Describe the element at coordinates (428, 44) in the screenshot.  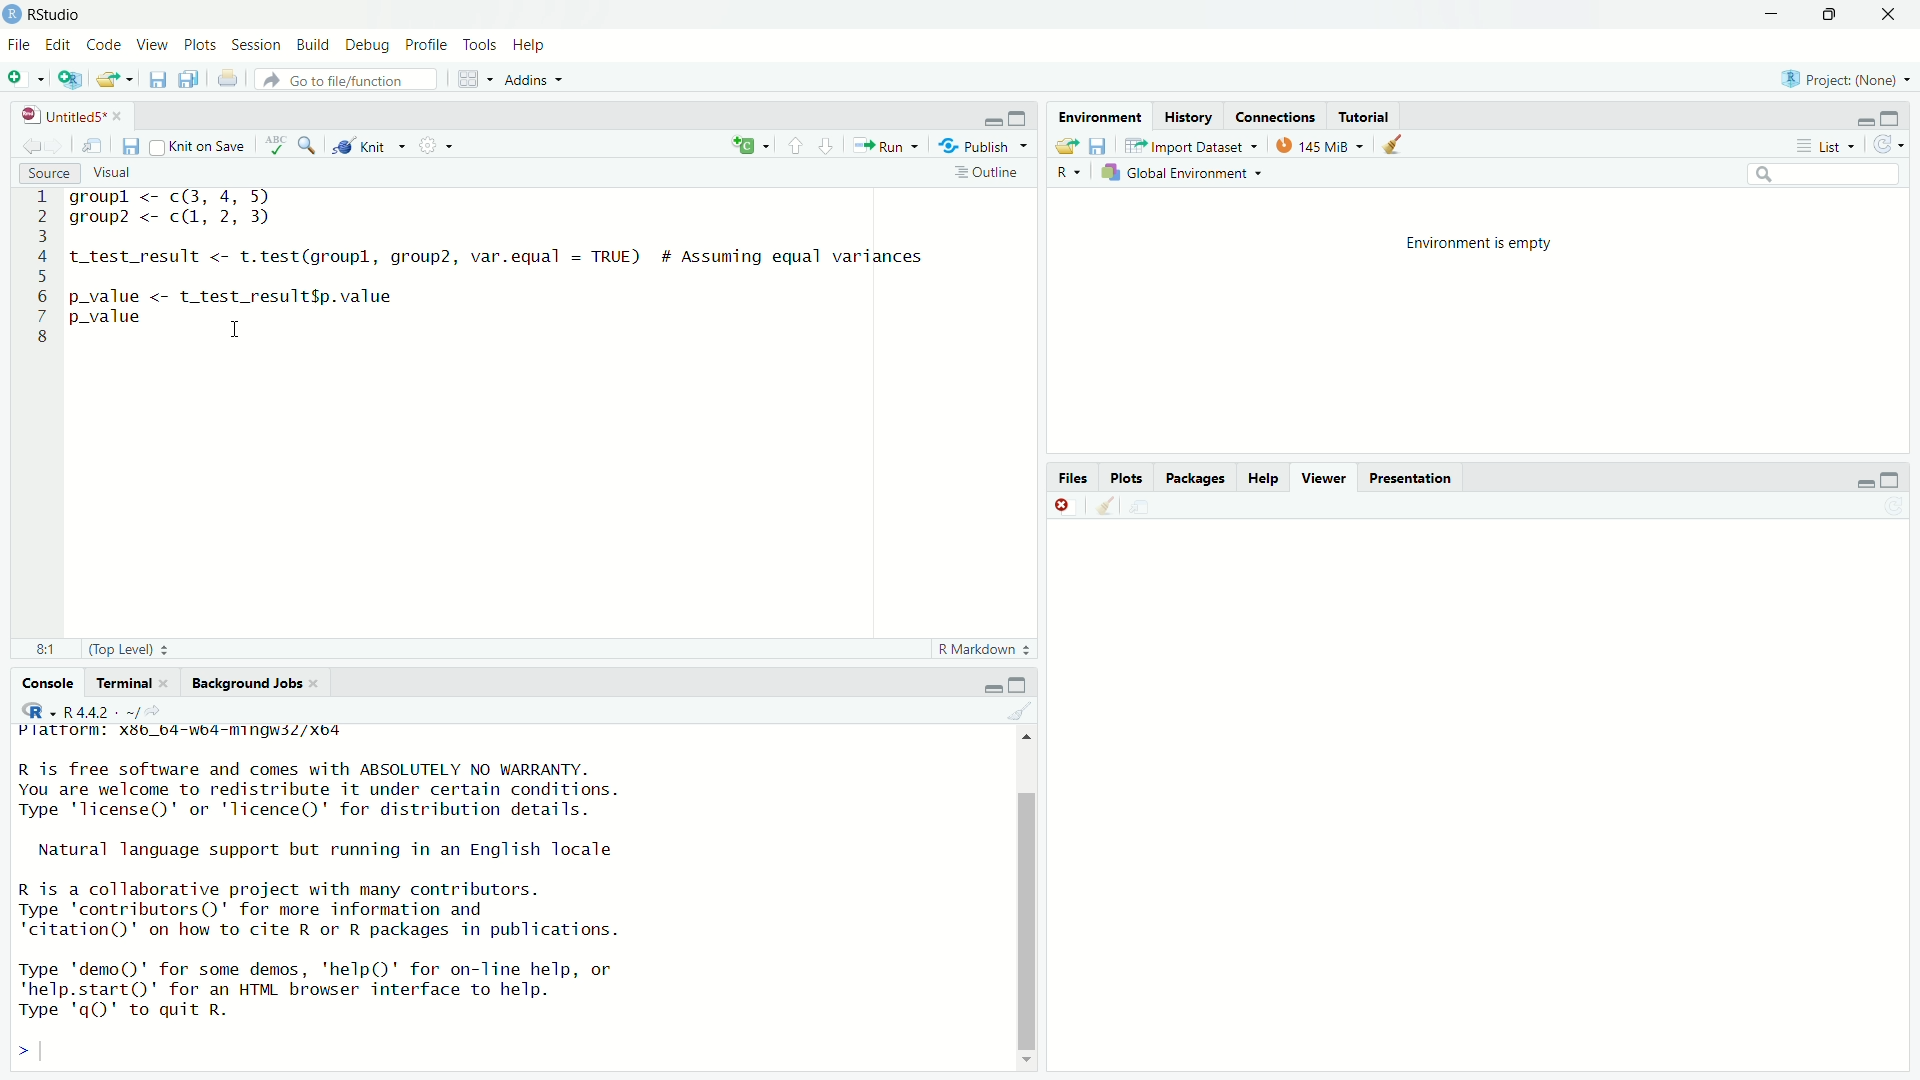
I see `Profile` at that location.